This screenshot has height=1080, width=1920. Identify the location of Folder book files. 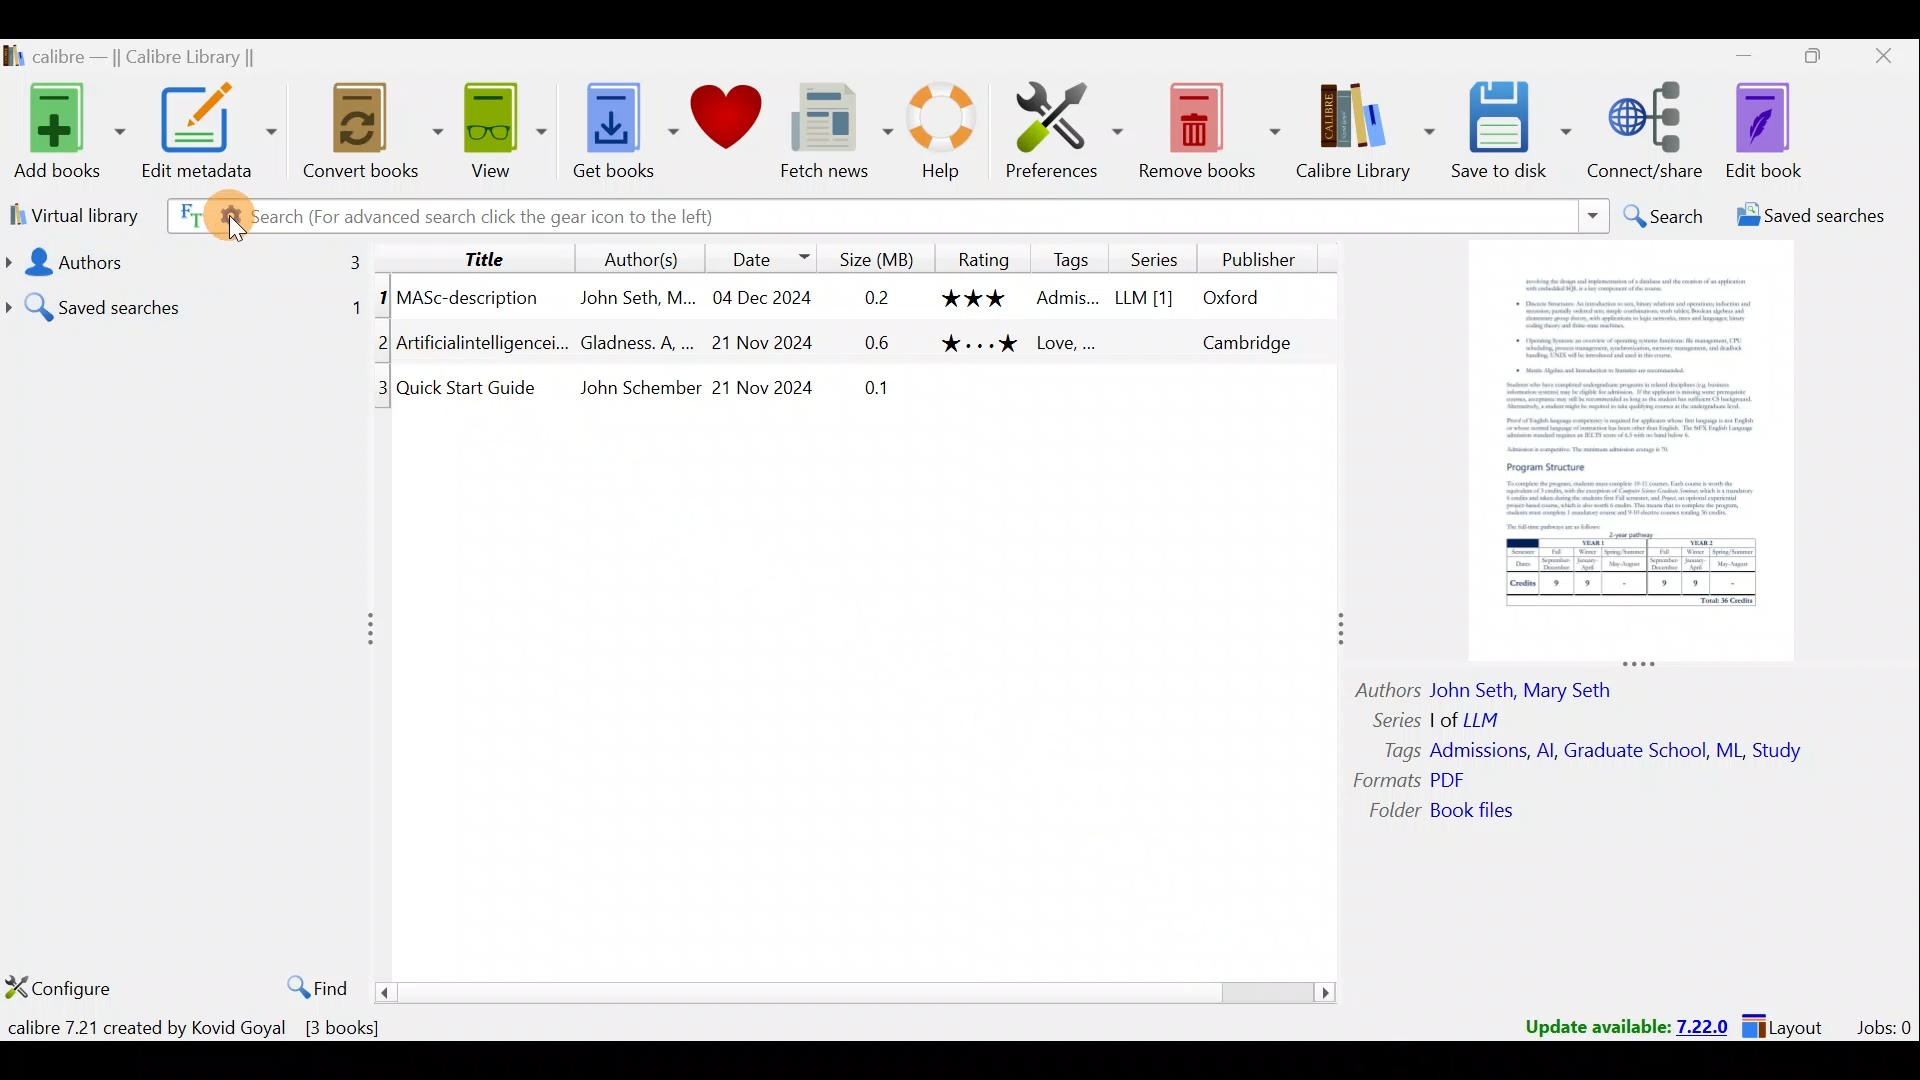
(1457, 812).